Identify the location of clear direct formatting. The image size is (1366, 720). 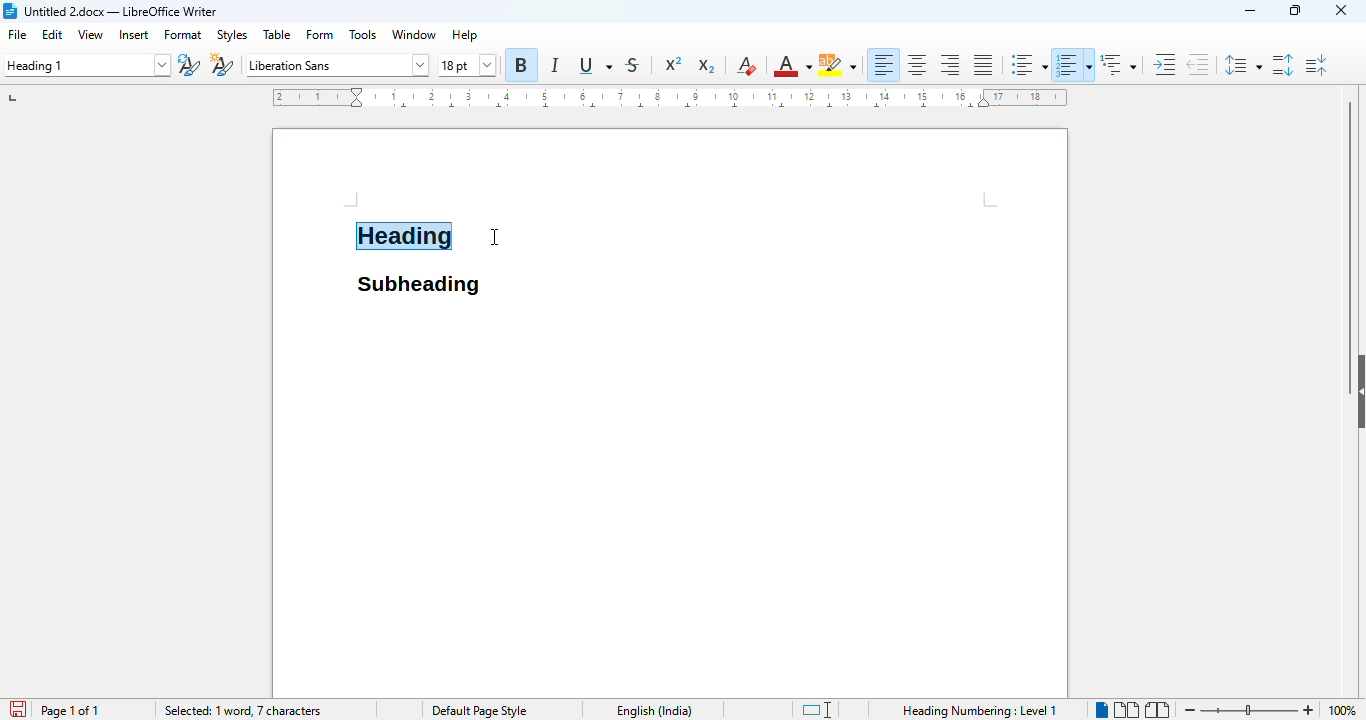
(745, 65).